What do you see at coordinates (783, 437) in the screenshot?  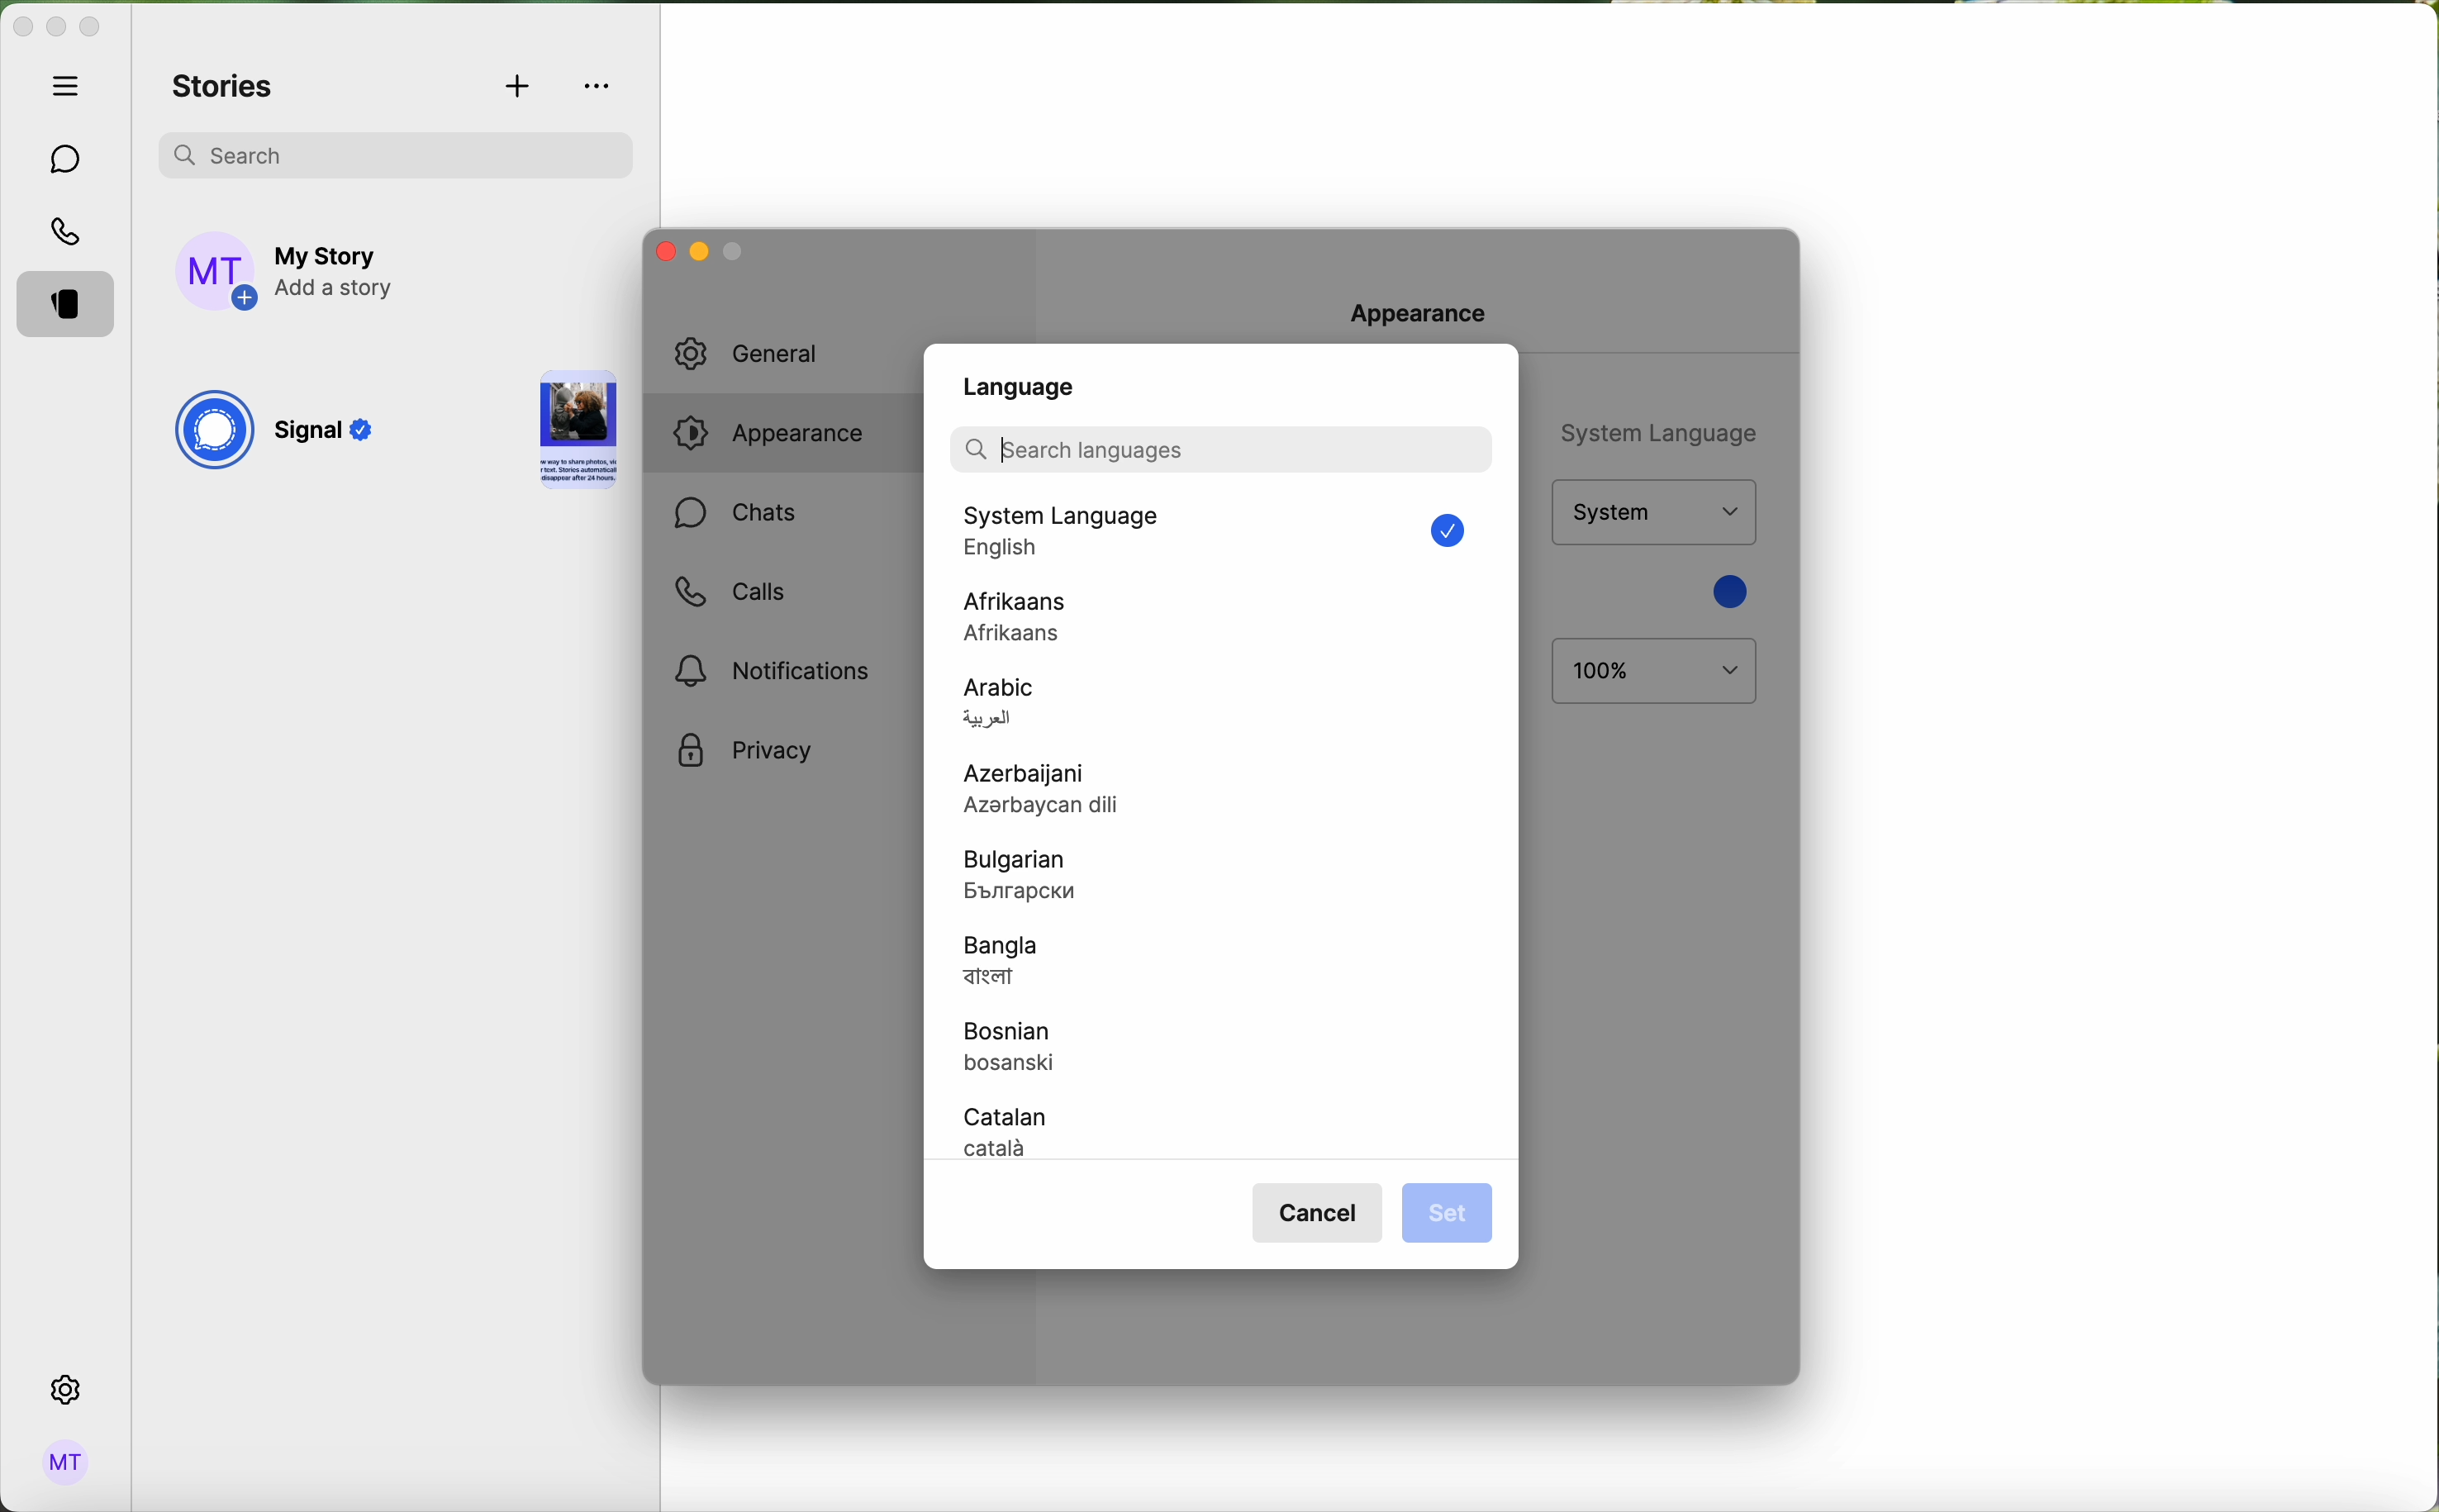 I see `click on appearance` at bounding box center [783, 437].